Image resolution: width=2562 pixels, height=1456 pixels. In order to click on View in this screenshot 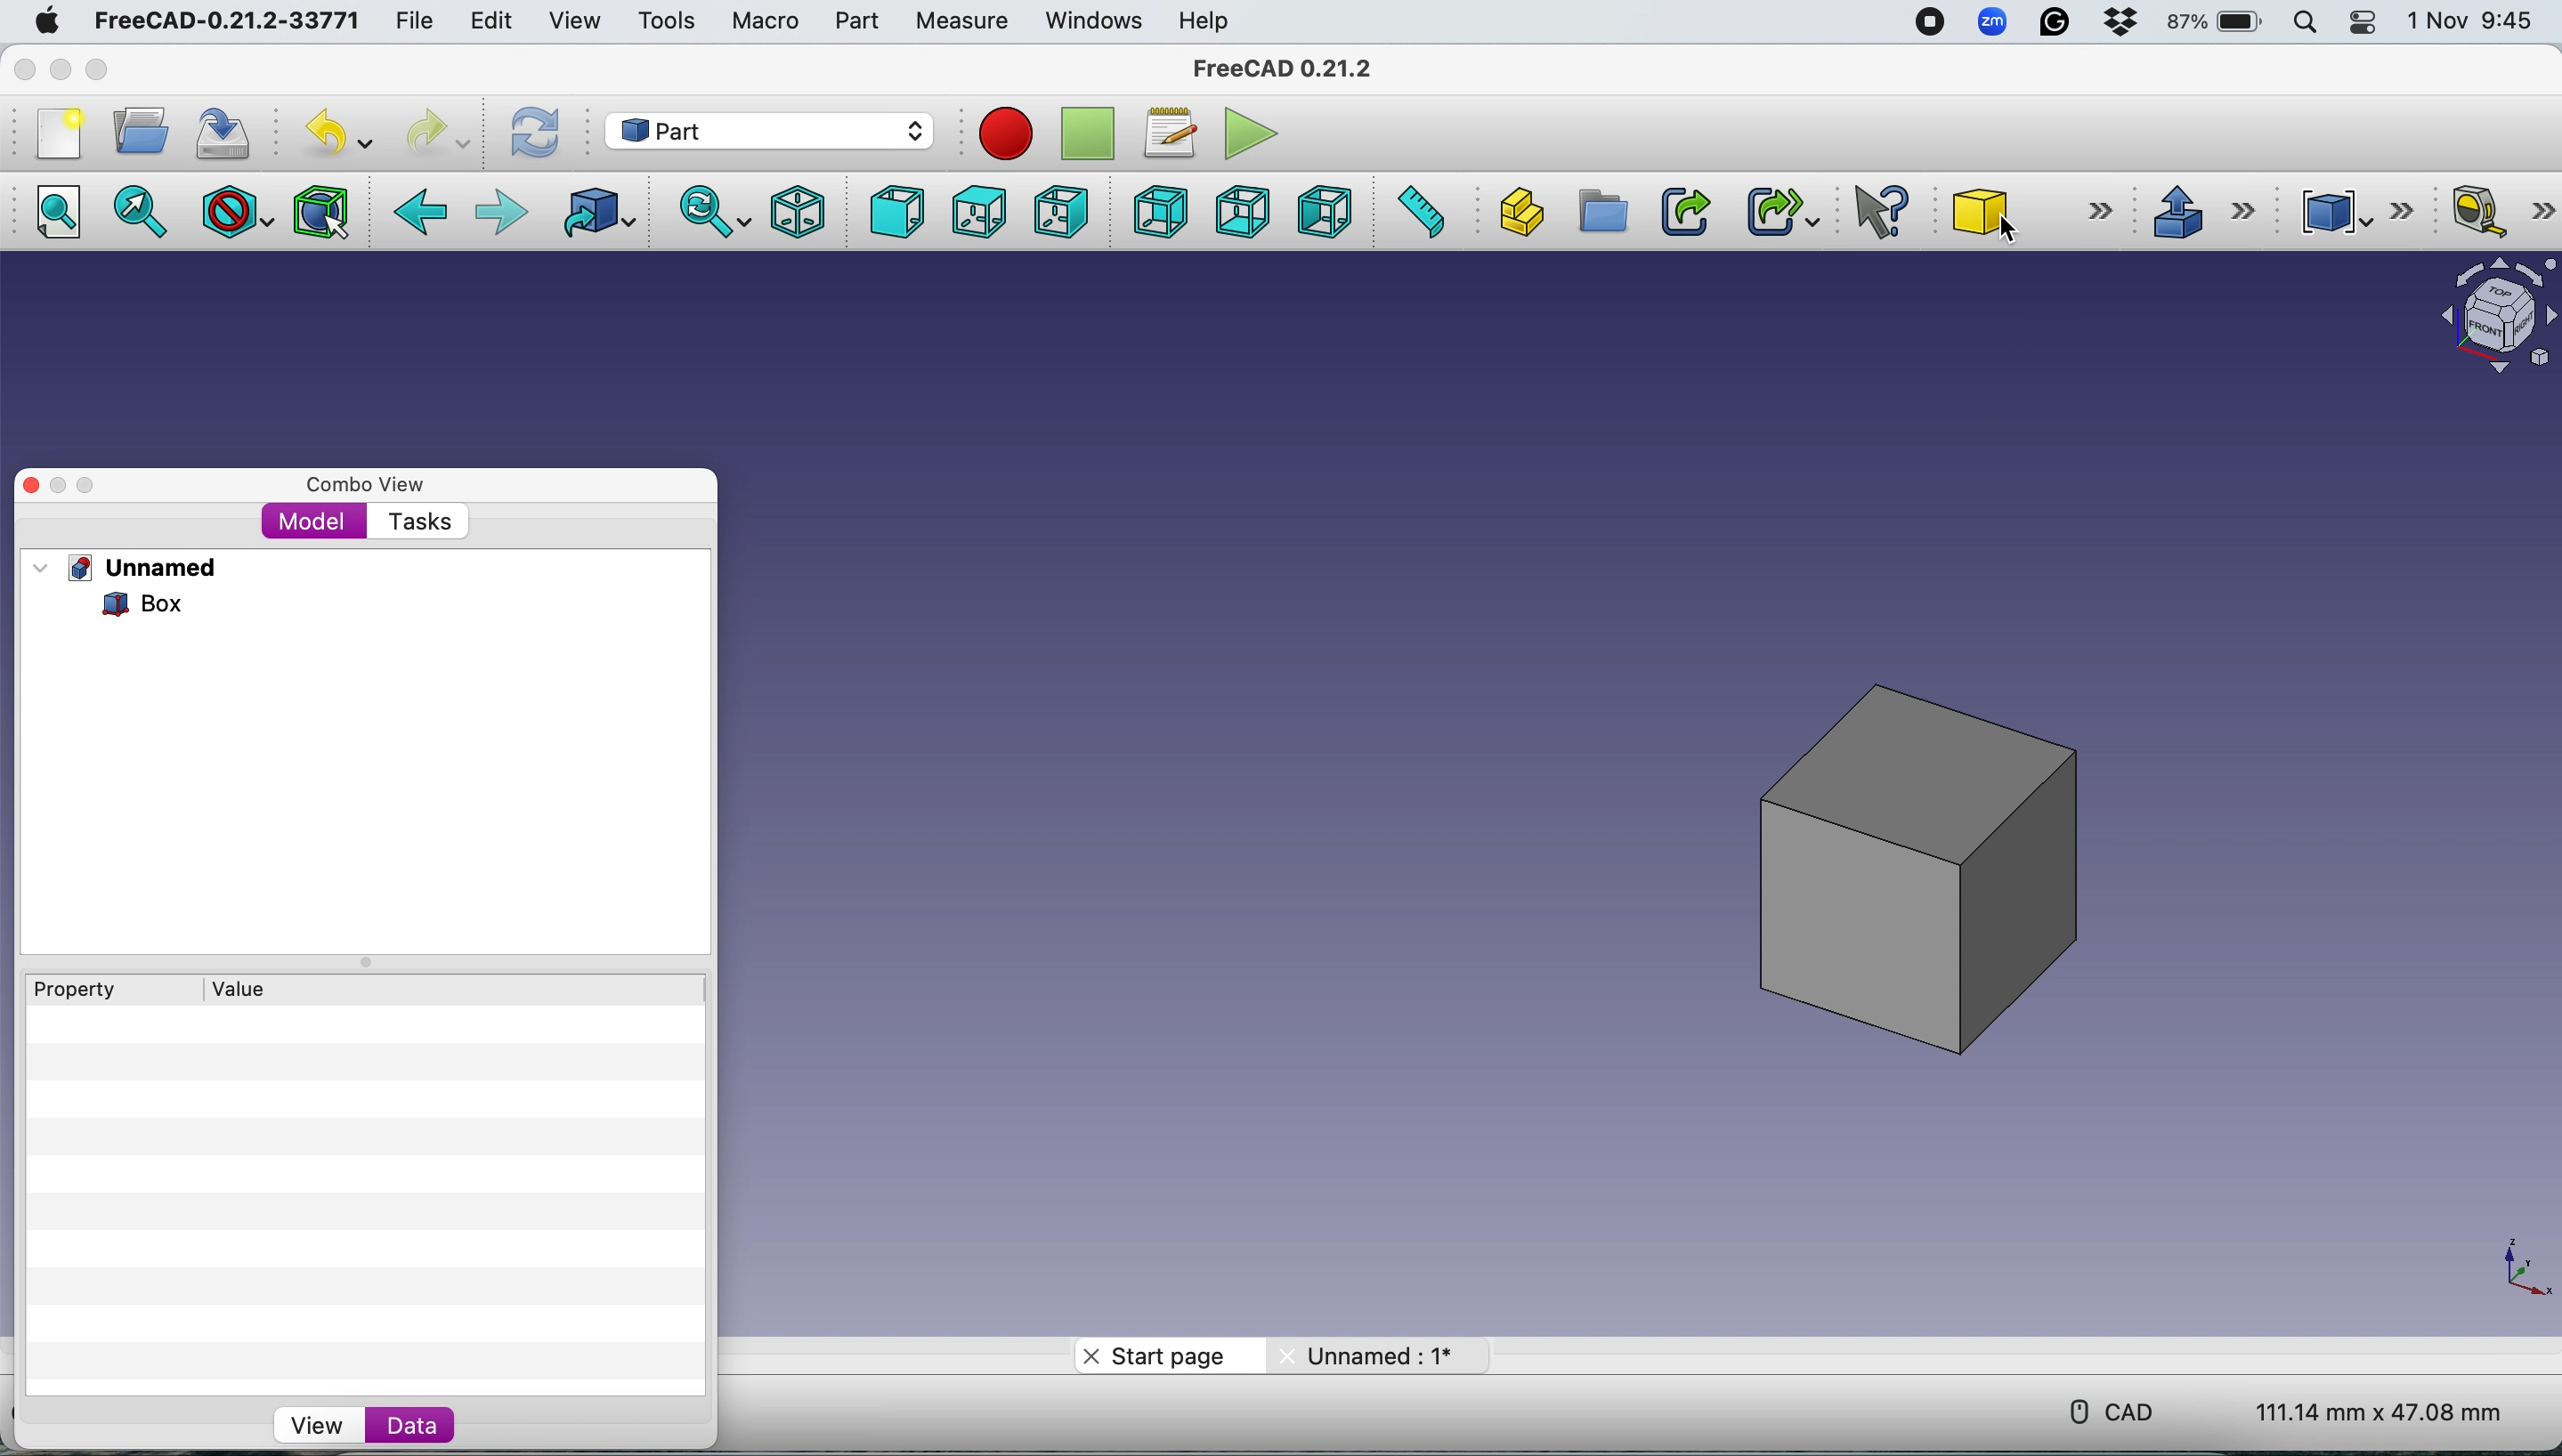, I will do `click(311, 1424)`.